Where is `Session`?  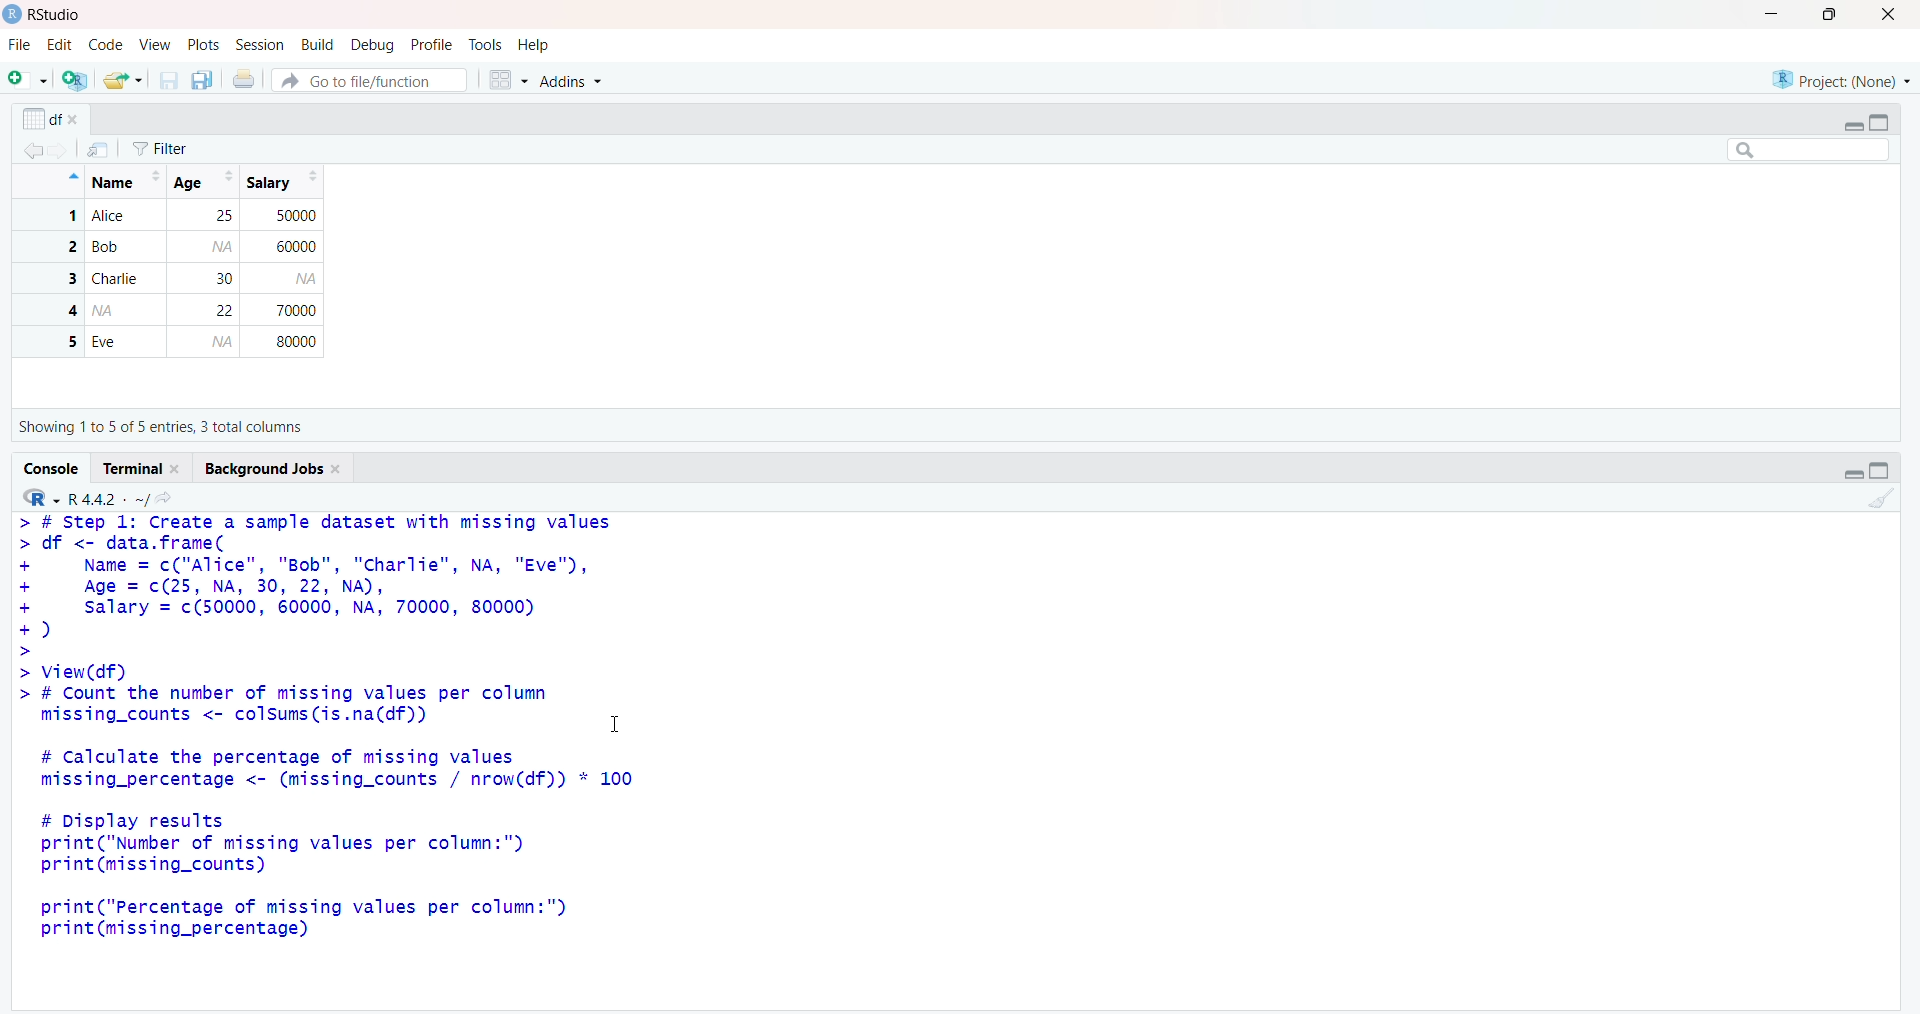 Session is located at coordinates (260, 46).